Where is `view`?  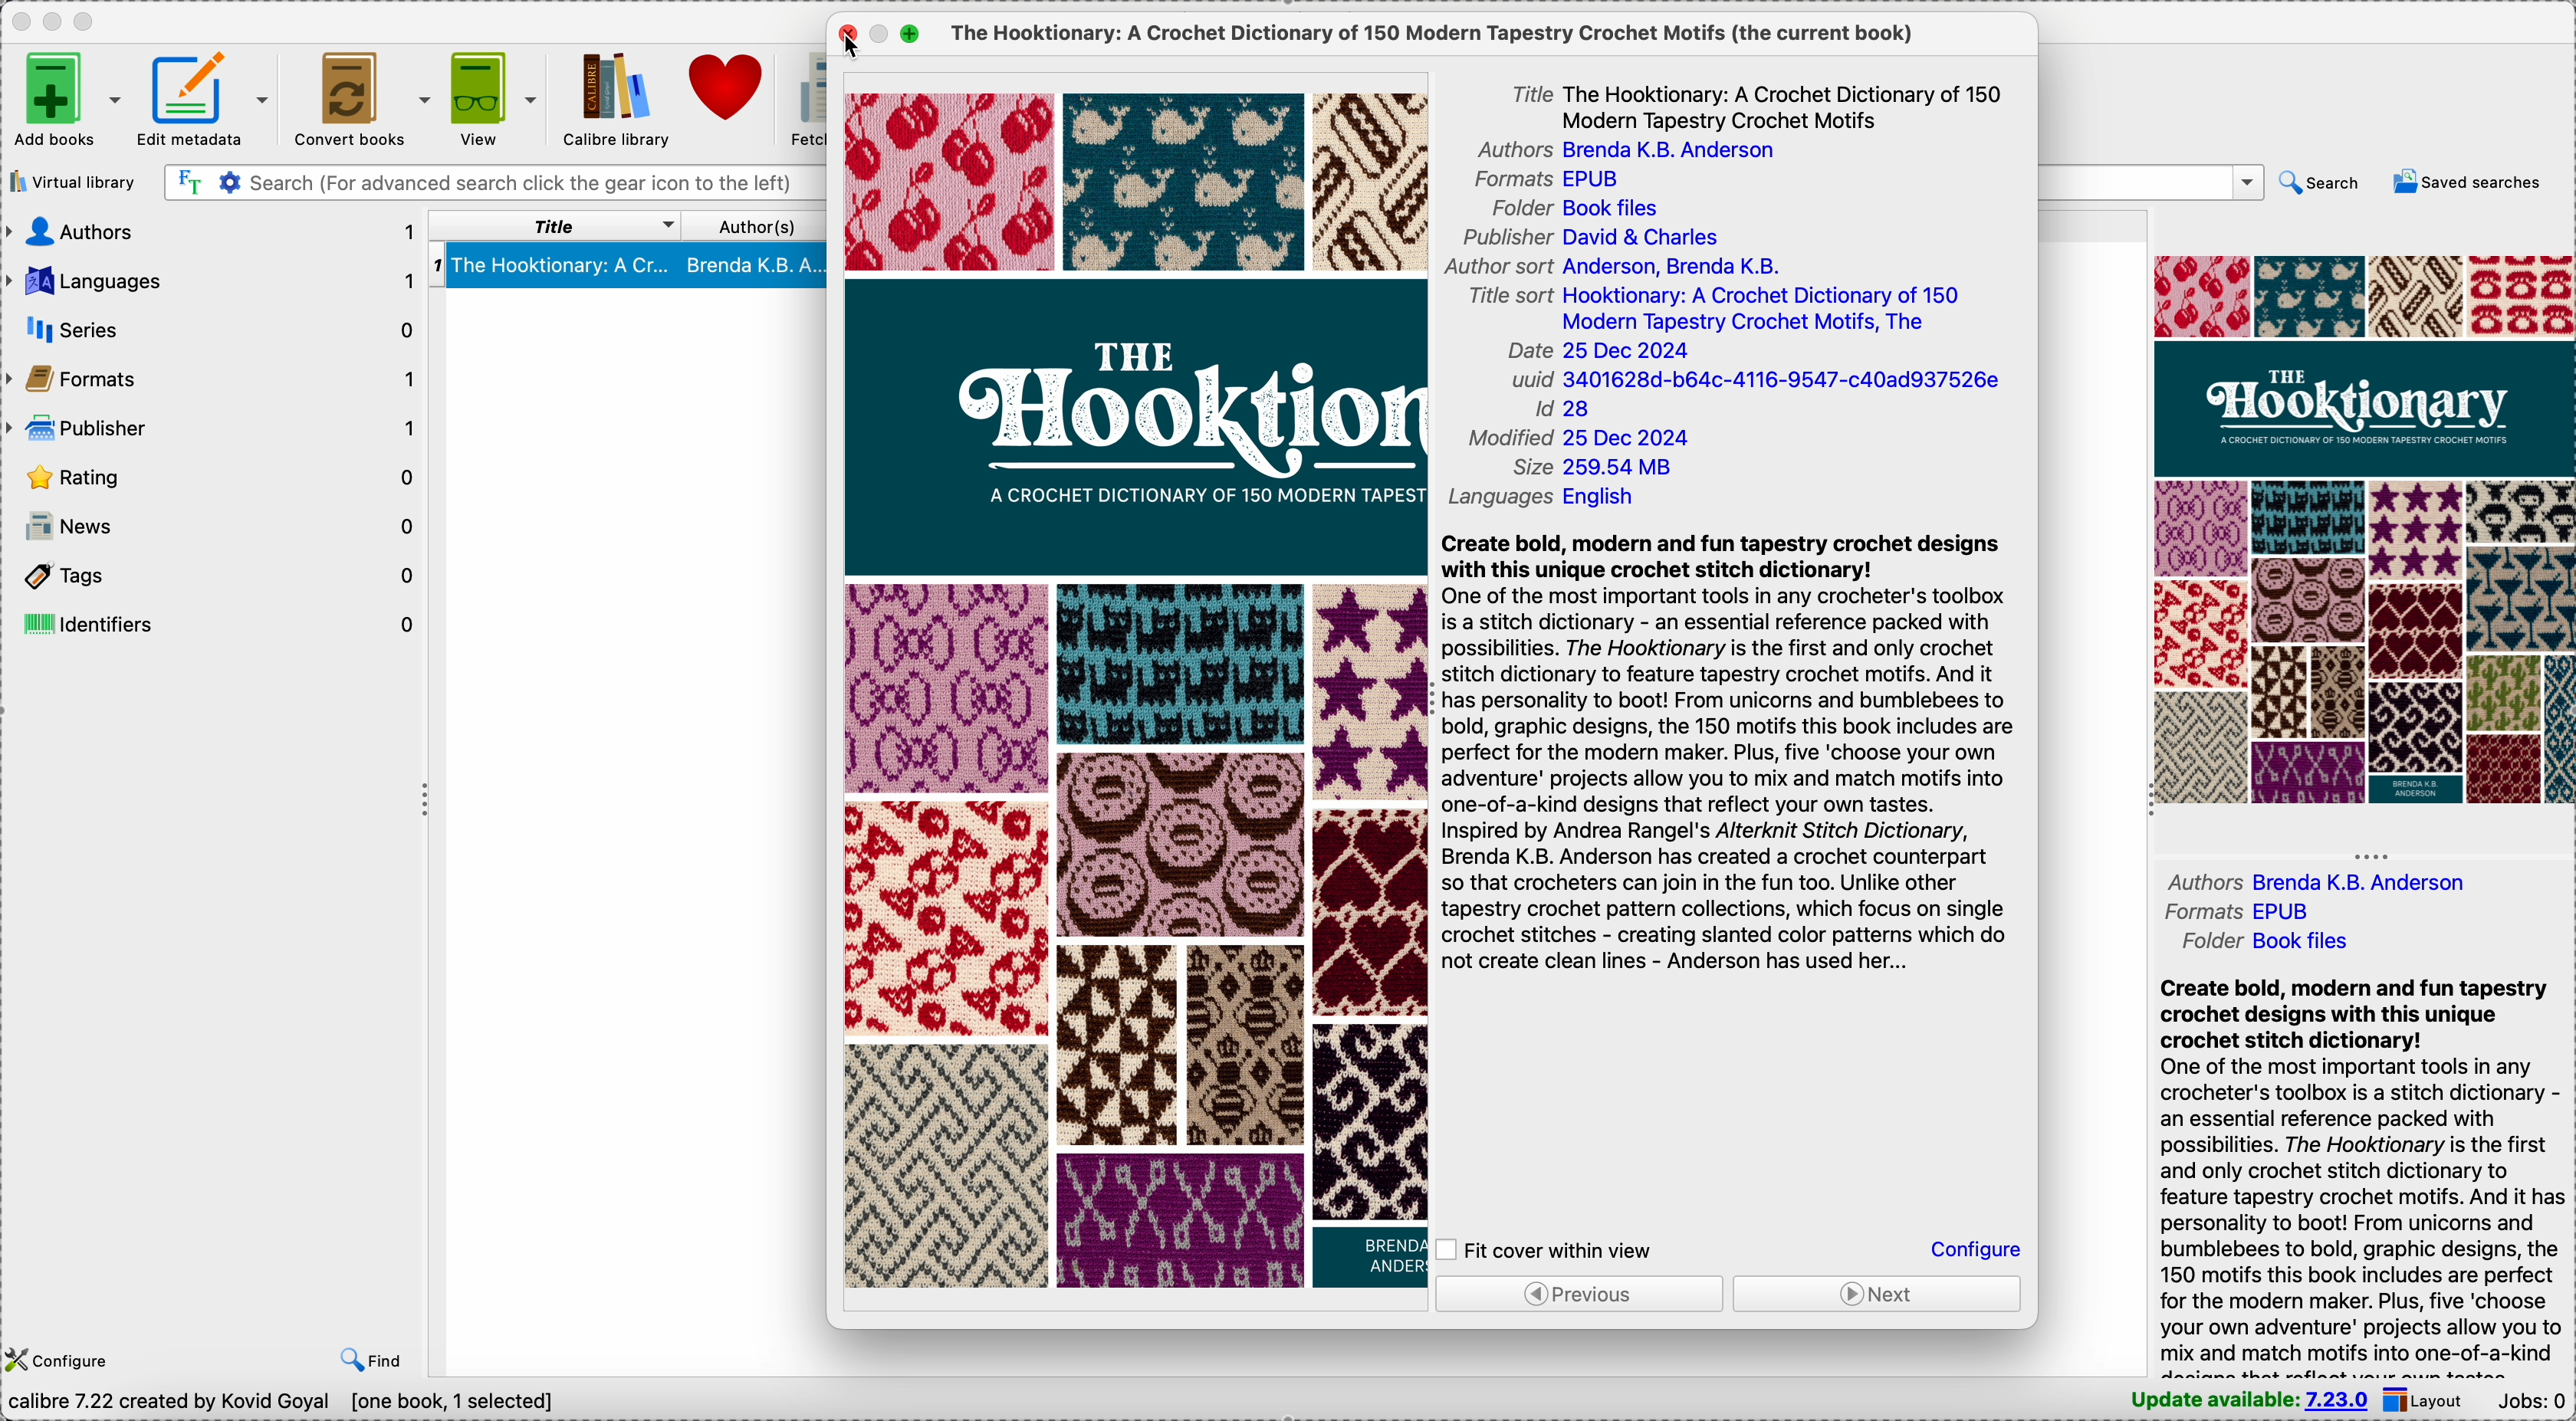
view is located at coordinates (488, 96).